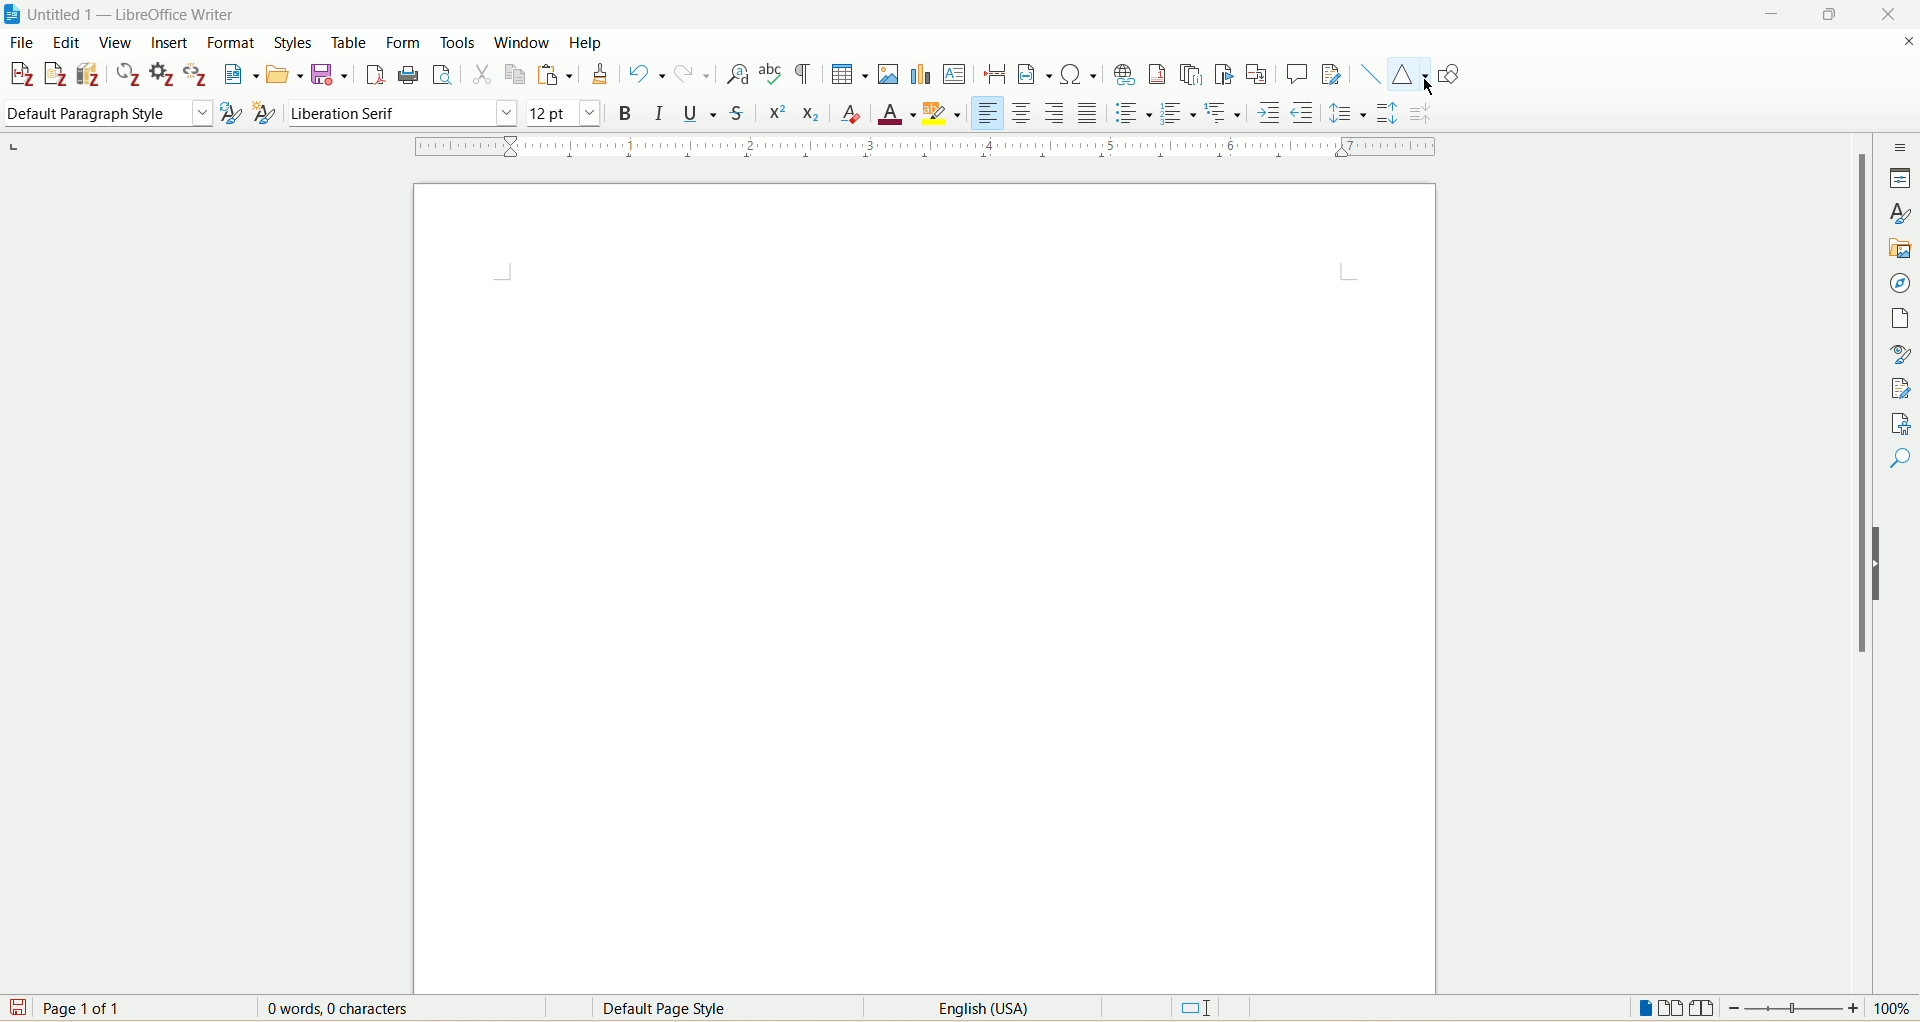 Image resolution: width=1920 pixels, height=1022 pixels. I want to click on book view, so click(1702, 1008).